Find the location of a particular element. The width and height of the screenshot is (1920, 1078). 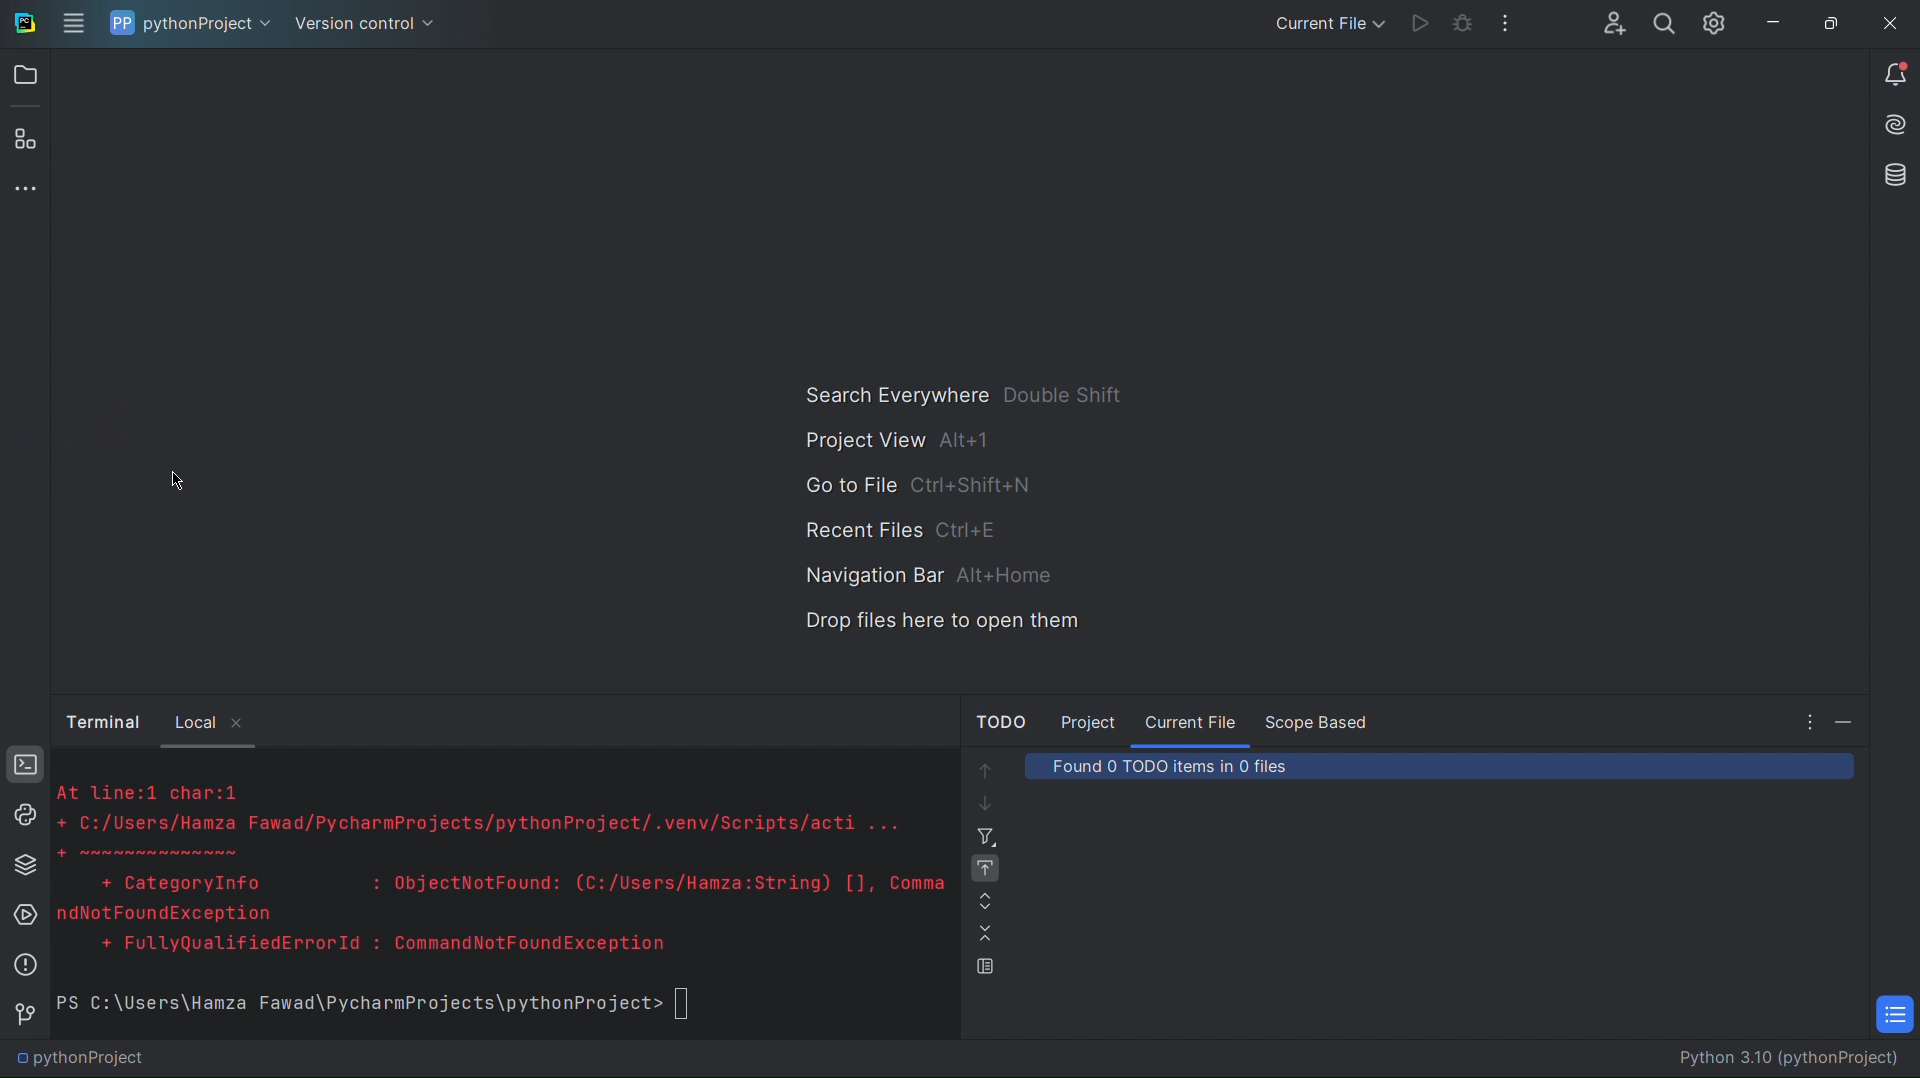

Collapse is located at coordinates (982, 933).